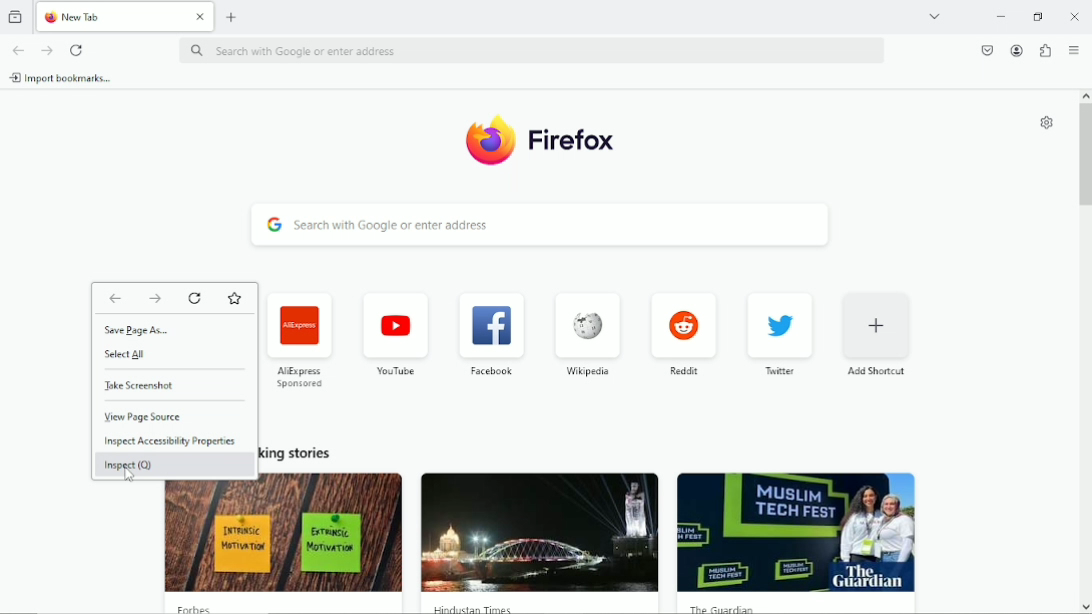  I want to click on Twitter, so click(780, 334).